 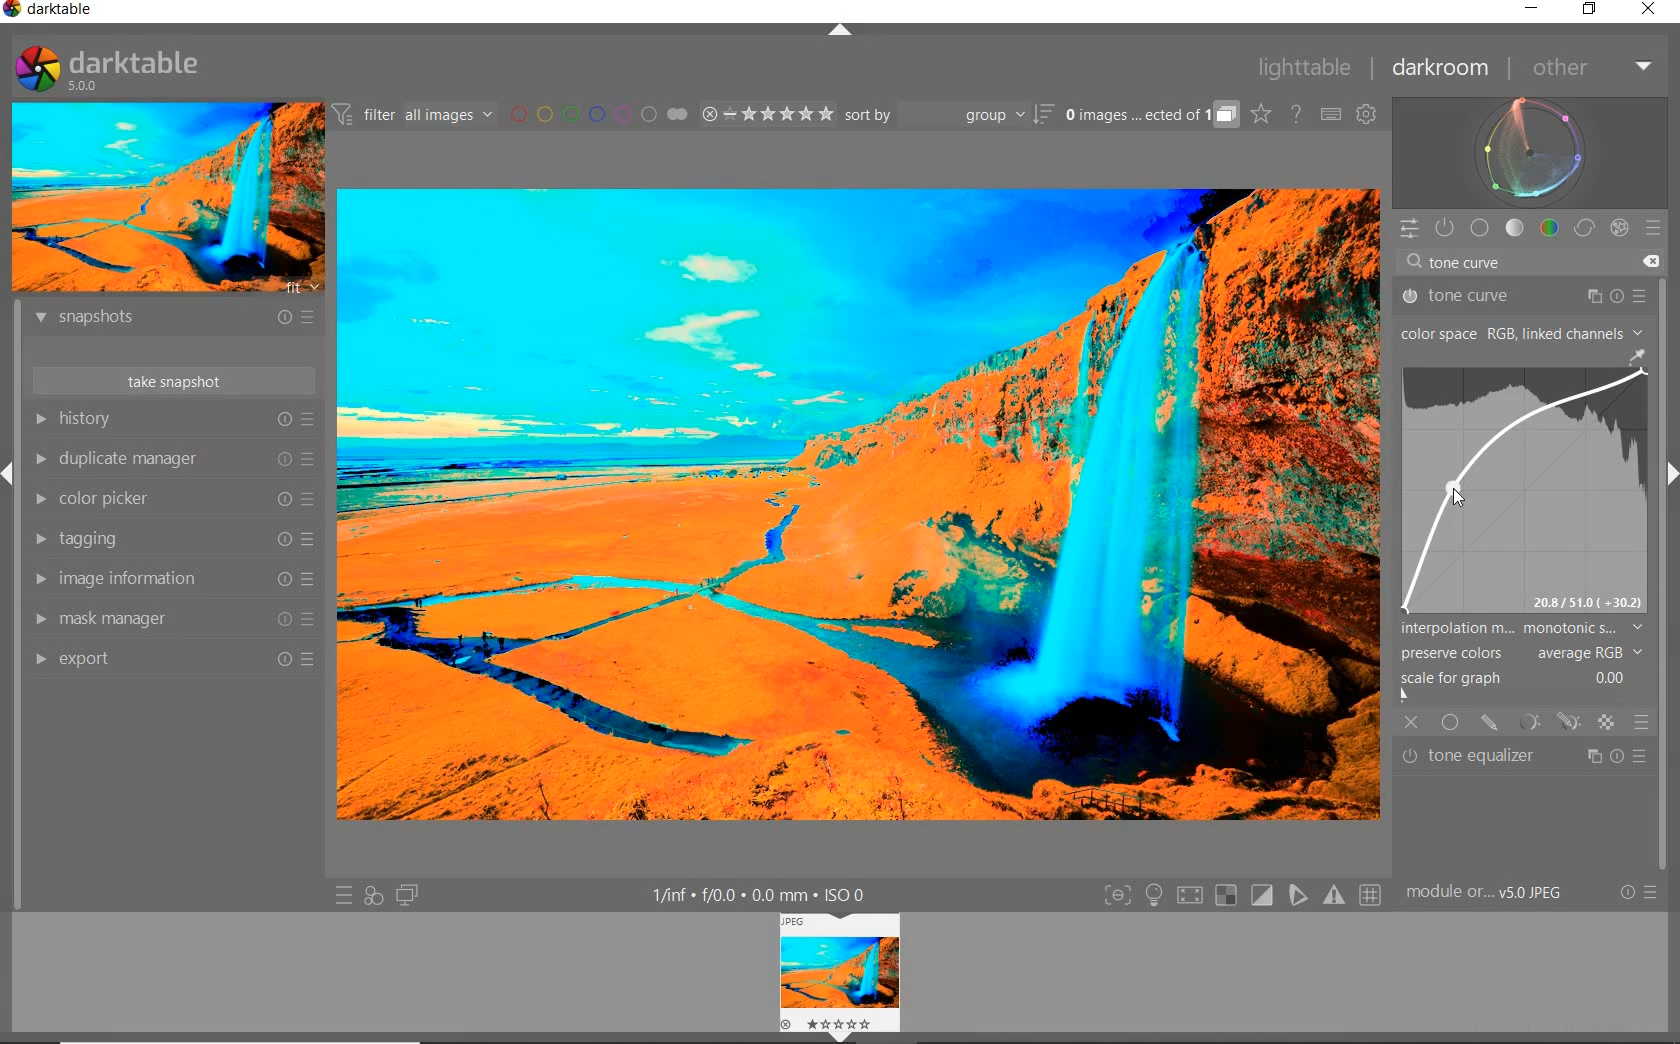 What do you see at coordinates (173, 458) in the screenshot?
I see `duplicate manager` at bounding box center [173, 458].